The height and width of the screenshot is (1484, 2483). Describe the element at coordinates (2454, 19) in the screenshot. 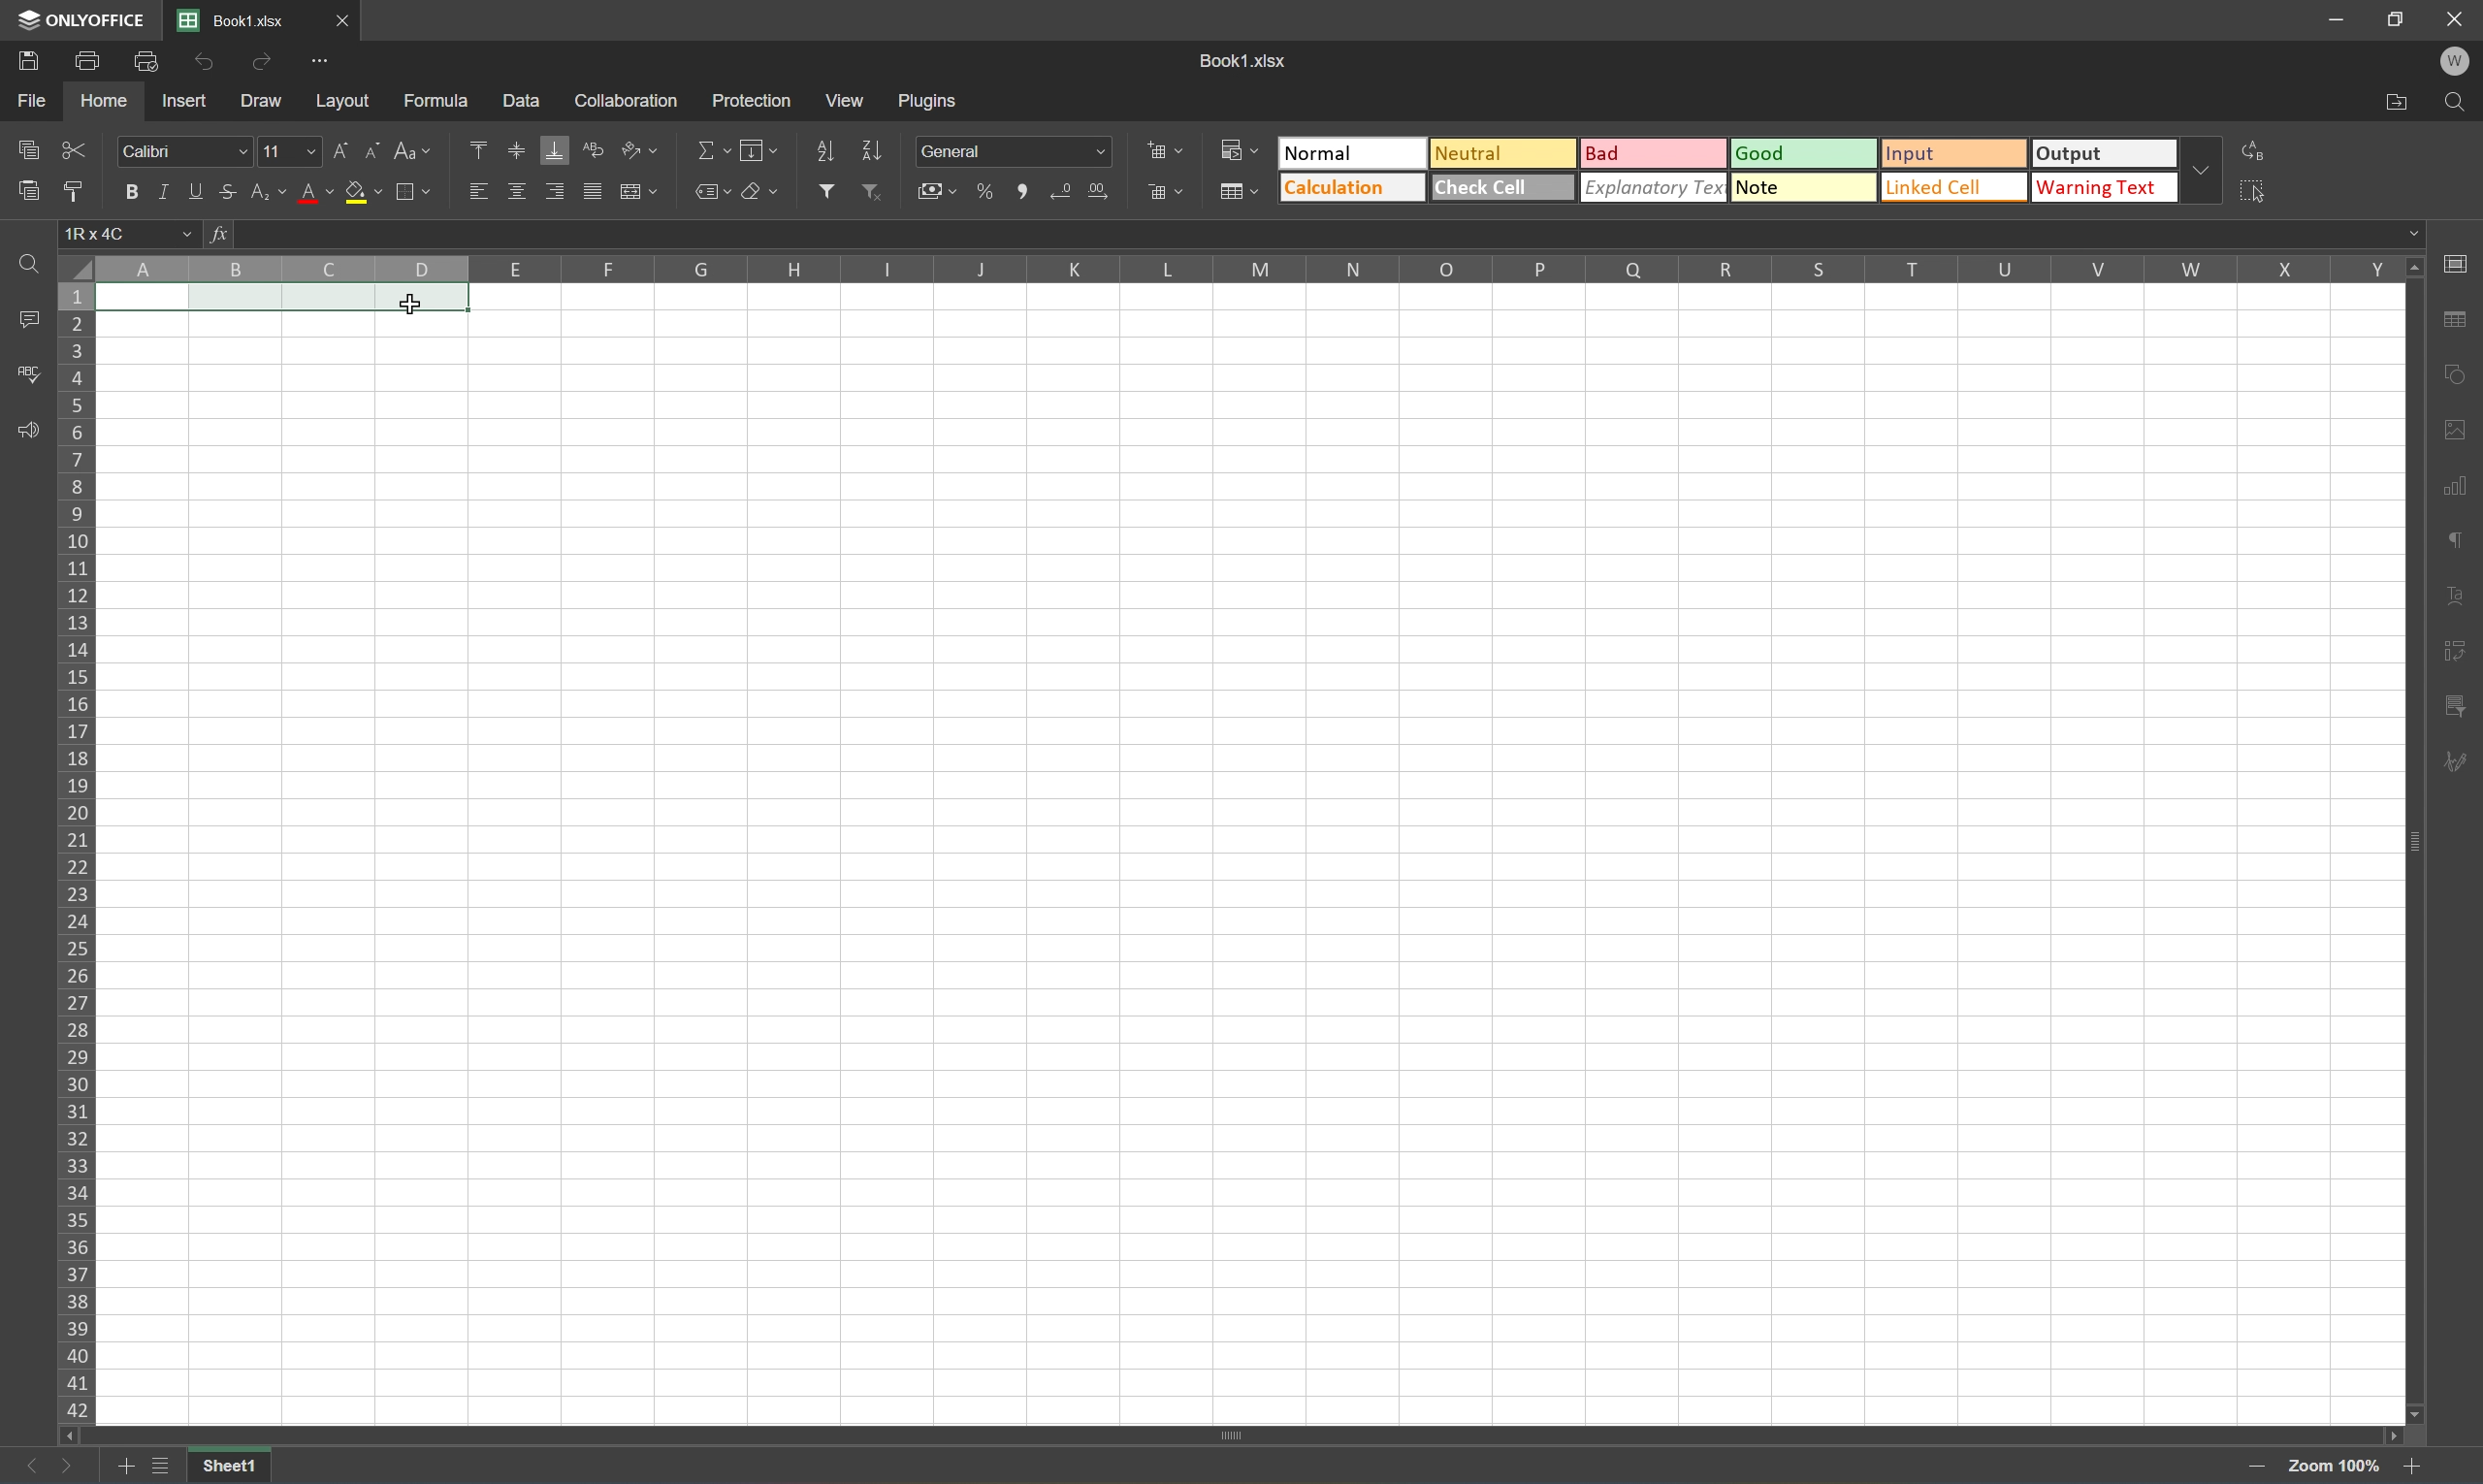

I see `Close` at that location.